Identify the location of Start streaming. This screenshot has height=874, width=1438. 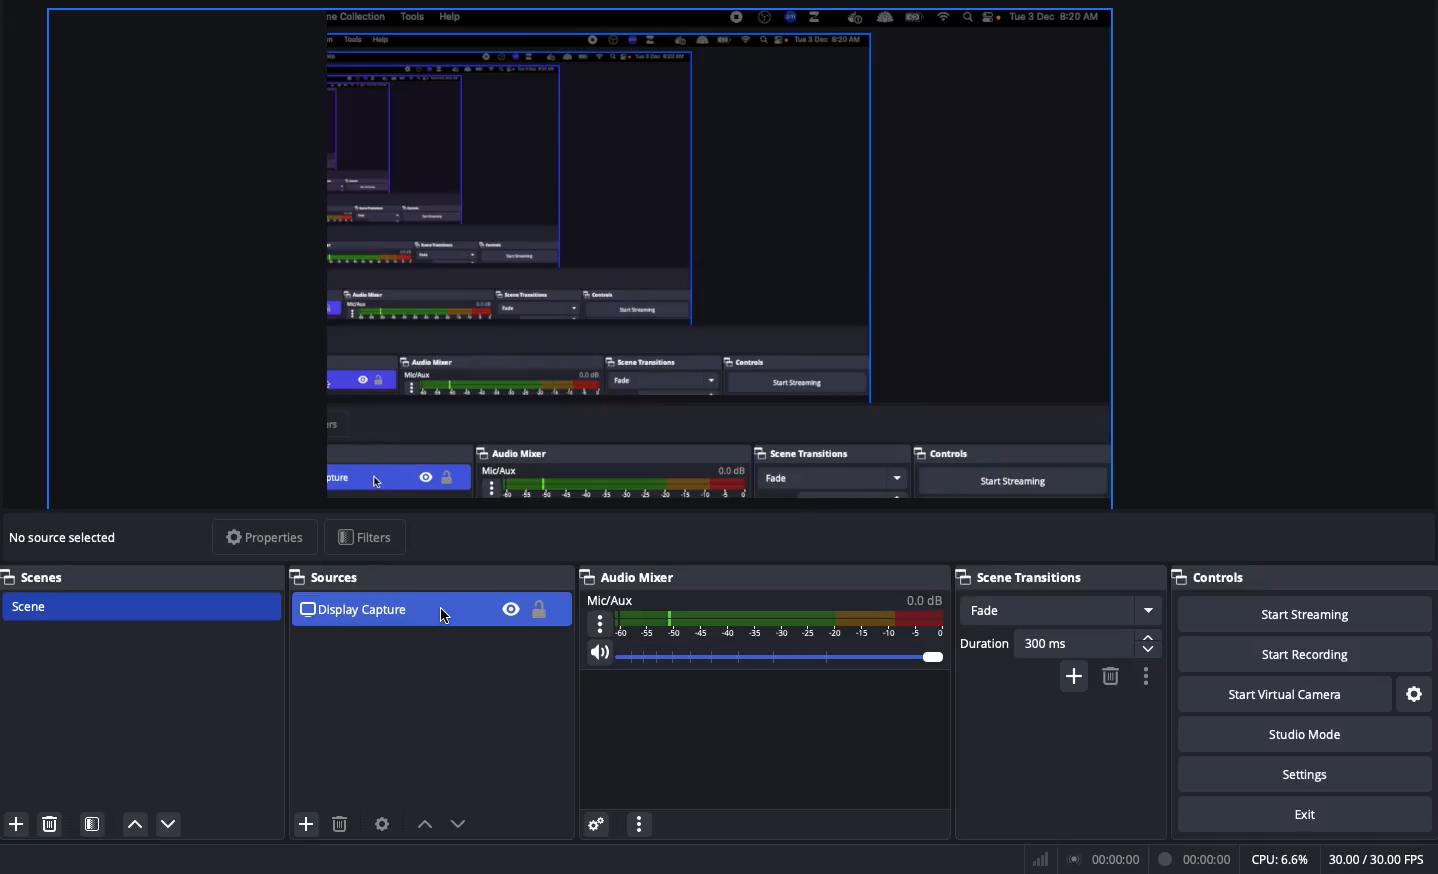
(1303, 615).